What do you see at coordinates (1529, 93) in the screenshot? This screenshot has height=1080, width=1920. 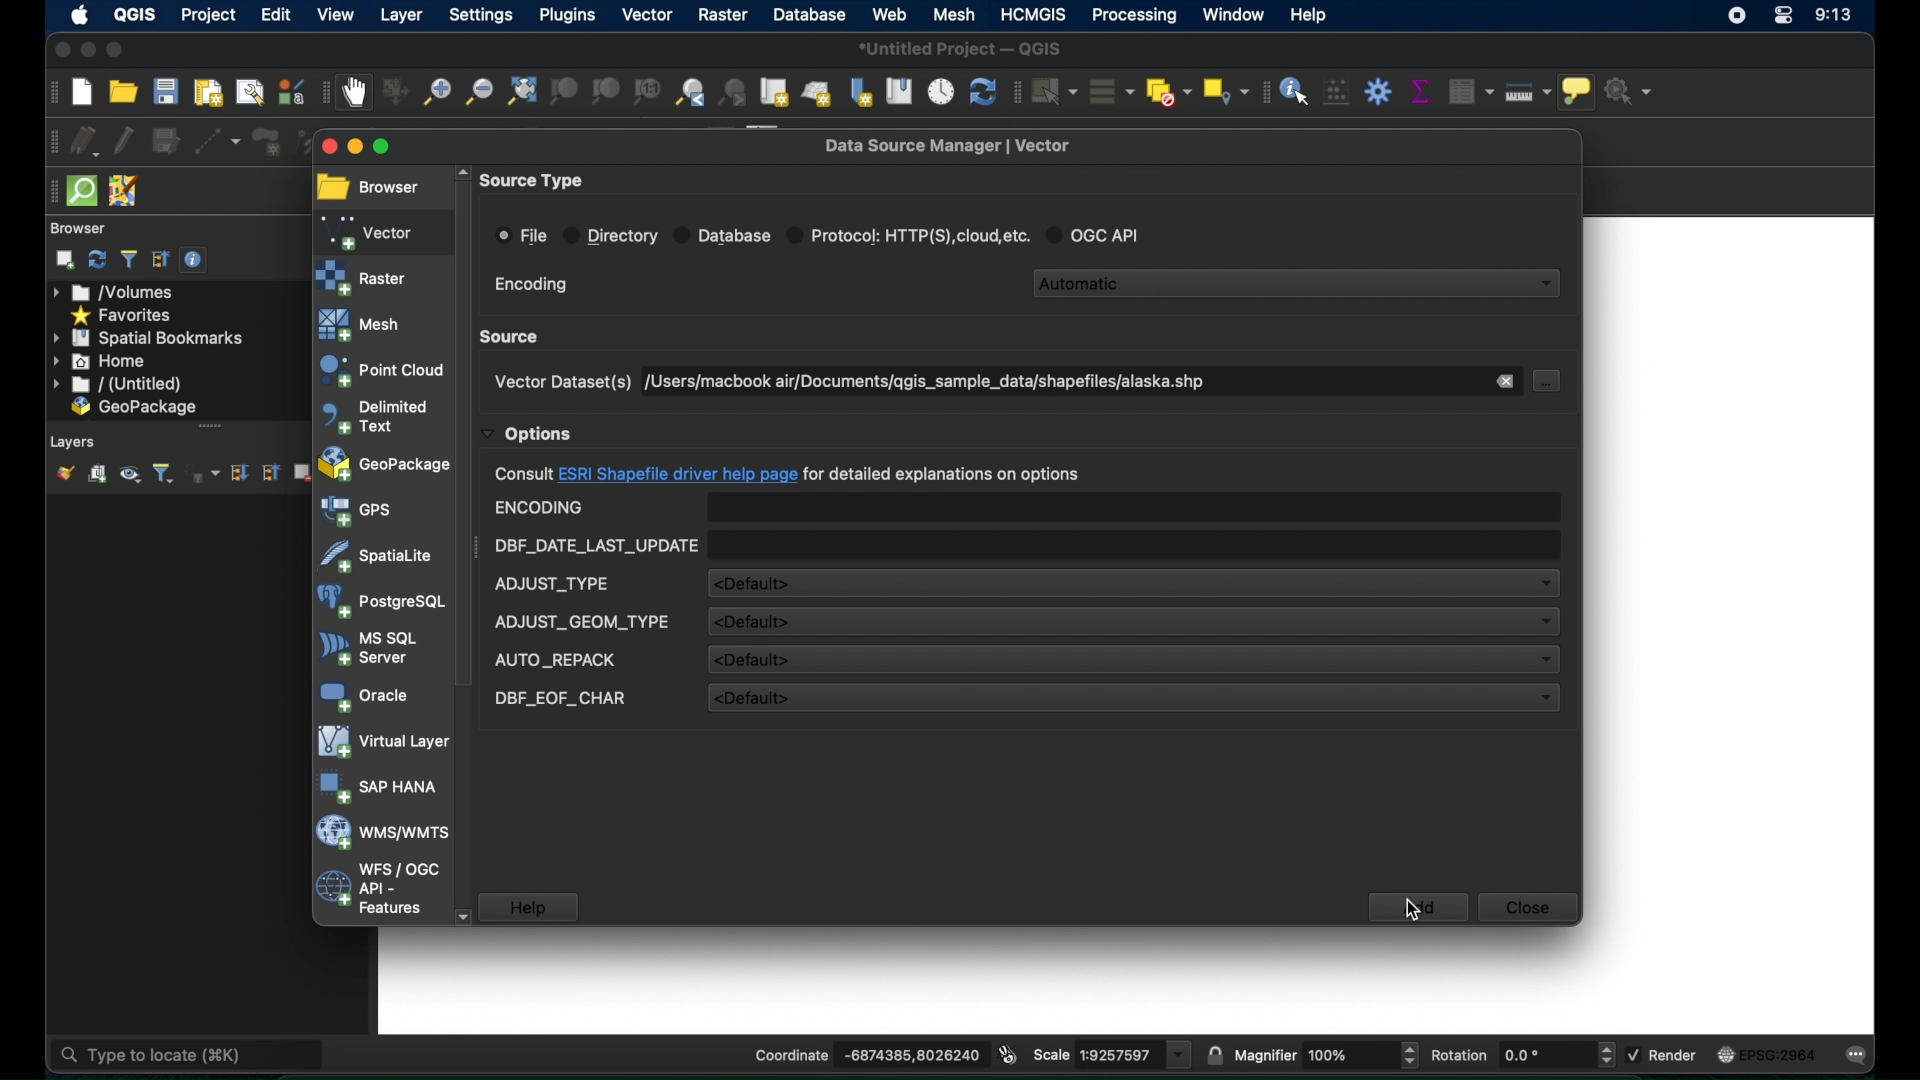 I see `measure line` at bounding box center [1529, 93].